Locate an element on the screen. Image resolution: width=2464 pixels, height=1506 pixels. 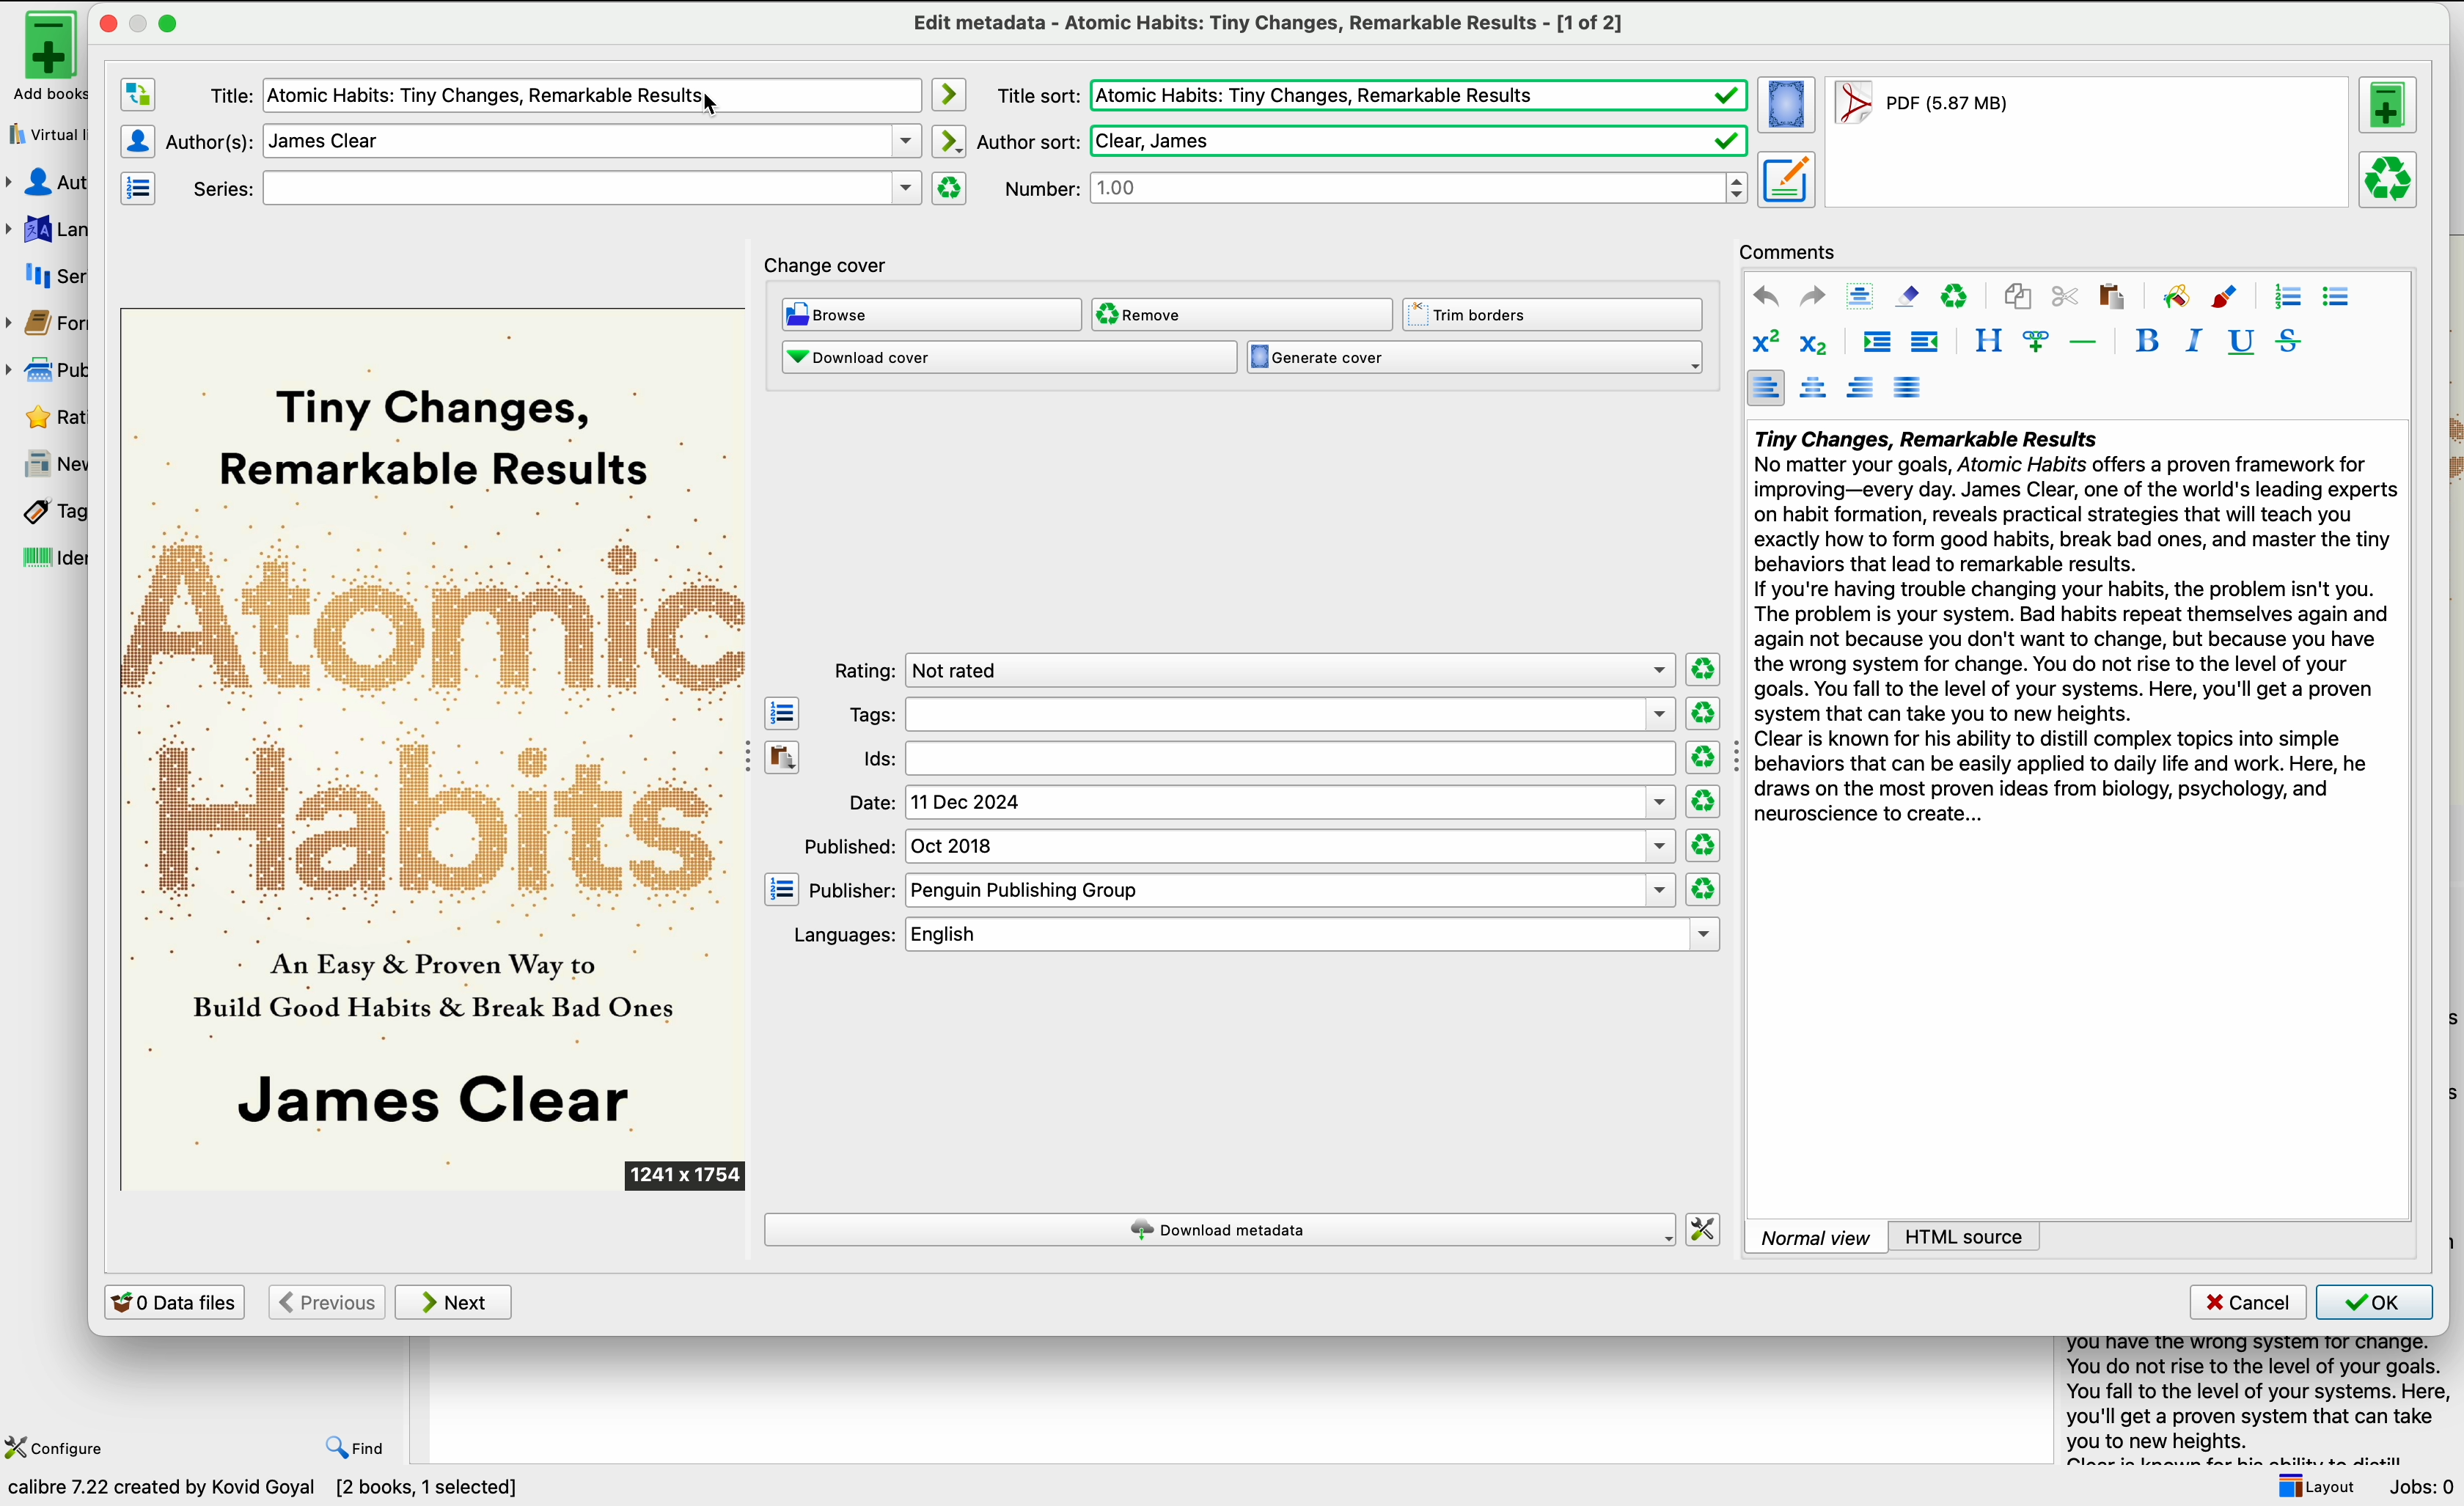
authors editor is located at coordinates (137, 140).